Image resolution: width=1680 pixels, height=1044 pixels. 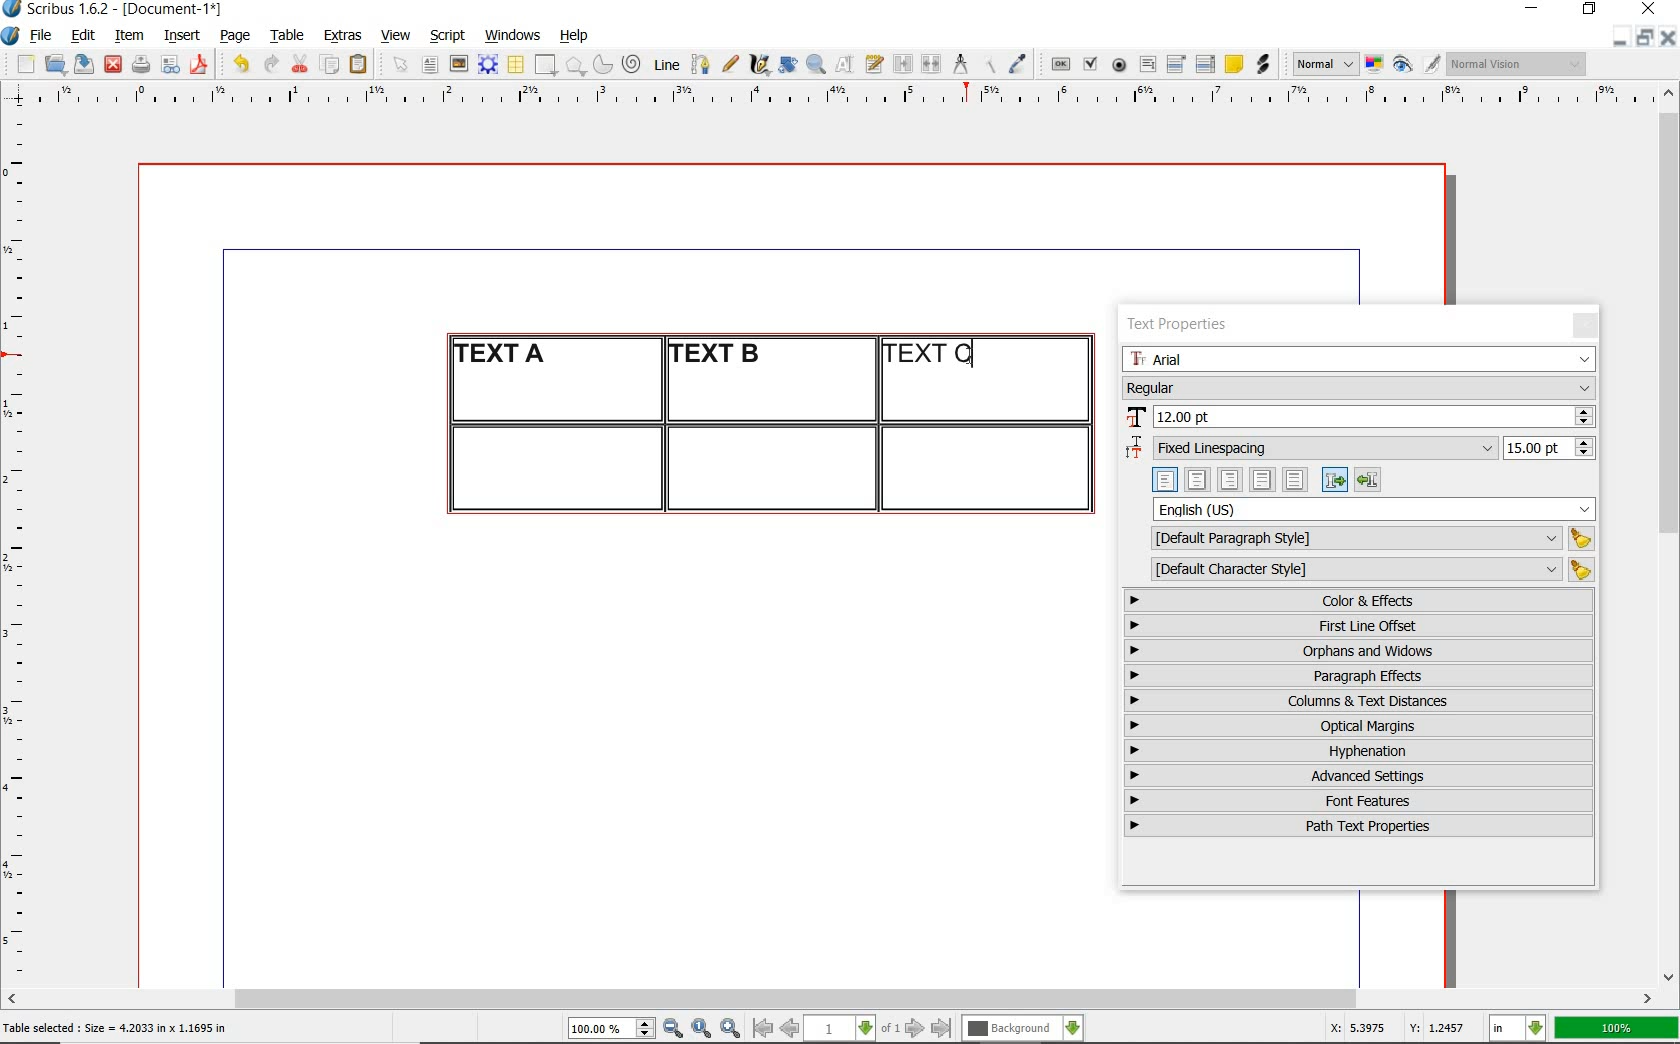 I want to click on pdf check box, so click(x=1089, y=65).